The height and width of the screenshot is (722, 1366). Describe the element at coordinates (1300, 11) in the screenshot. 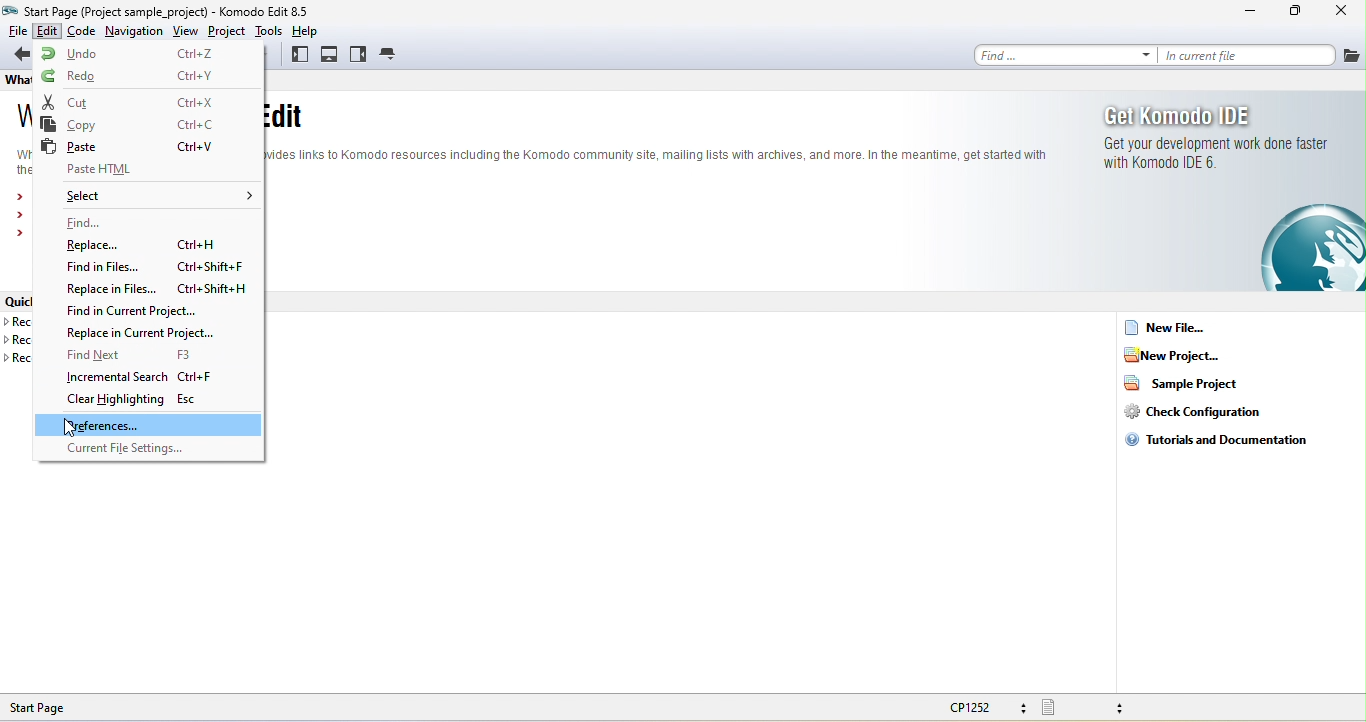

I see `maximize` at that location.